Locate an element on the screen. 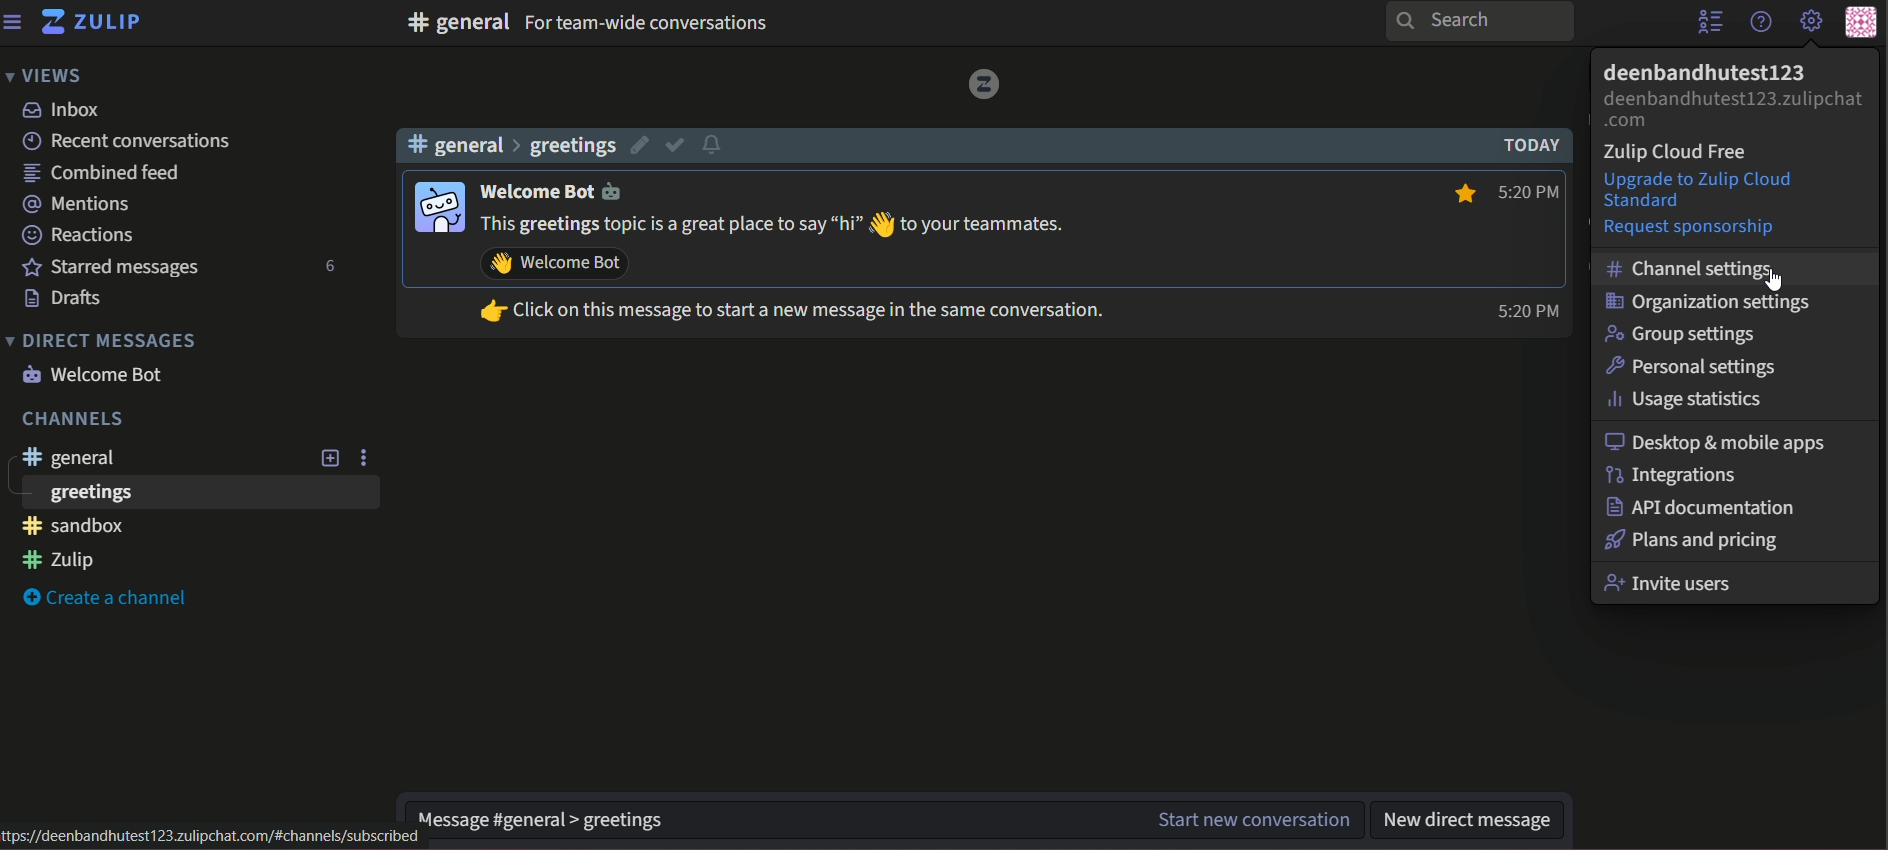 This screenshot has height=850, width=1888. direct messages is located at coordinates (102, 341).